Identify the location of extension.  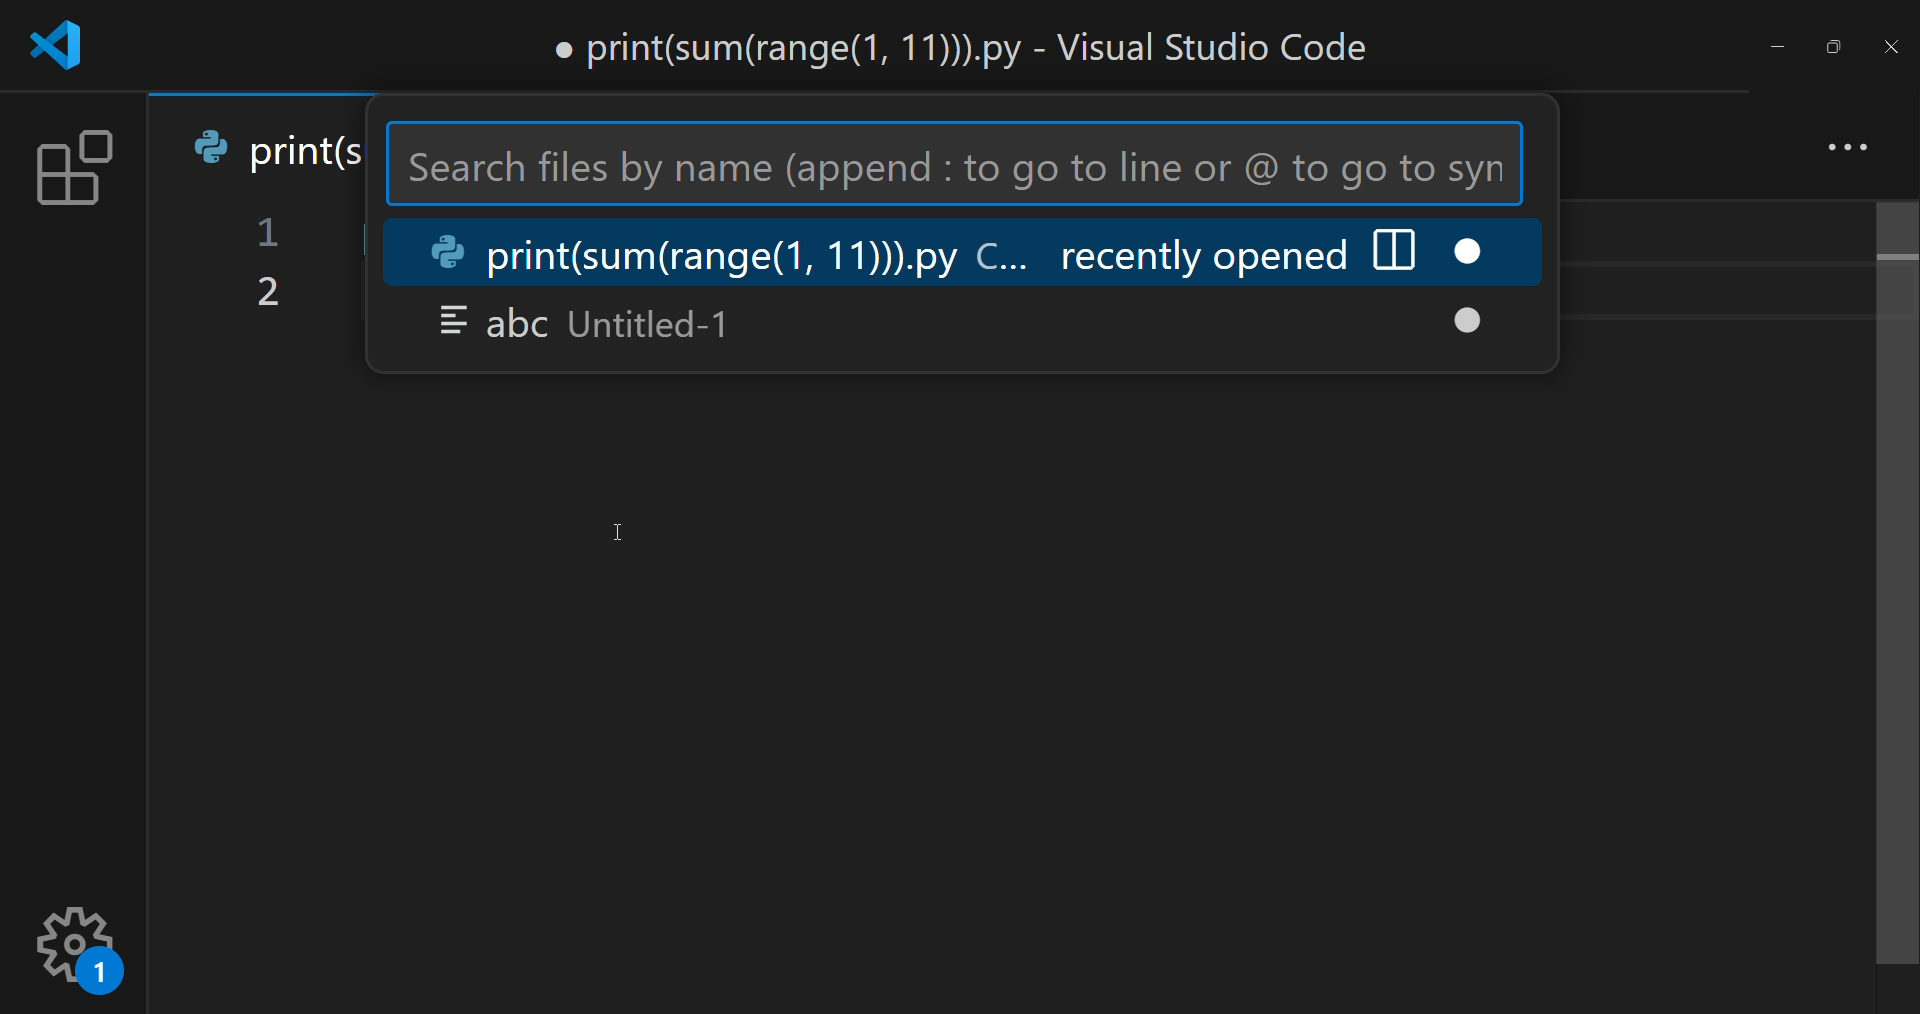
(75, 165).